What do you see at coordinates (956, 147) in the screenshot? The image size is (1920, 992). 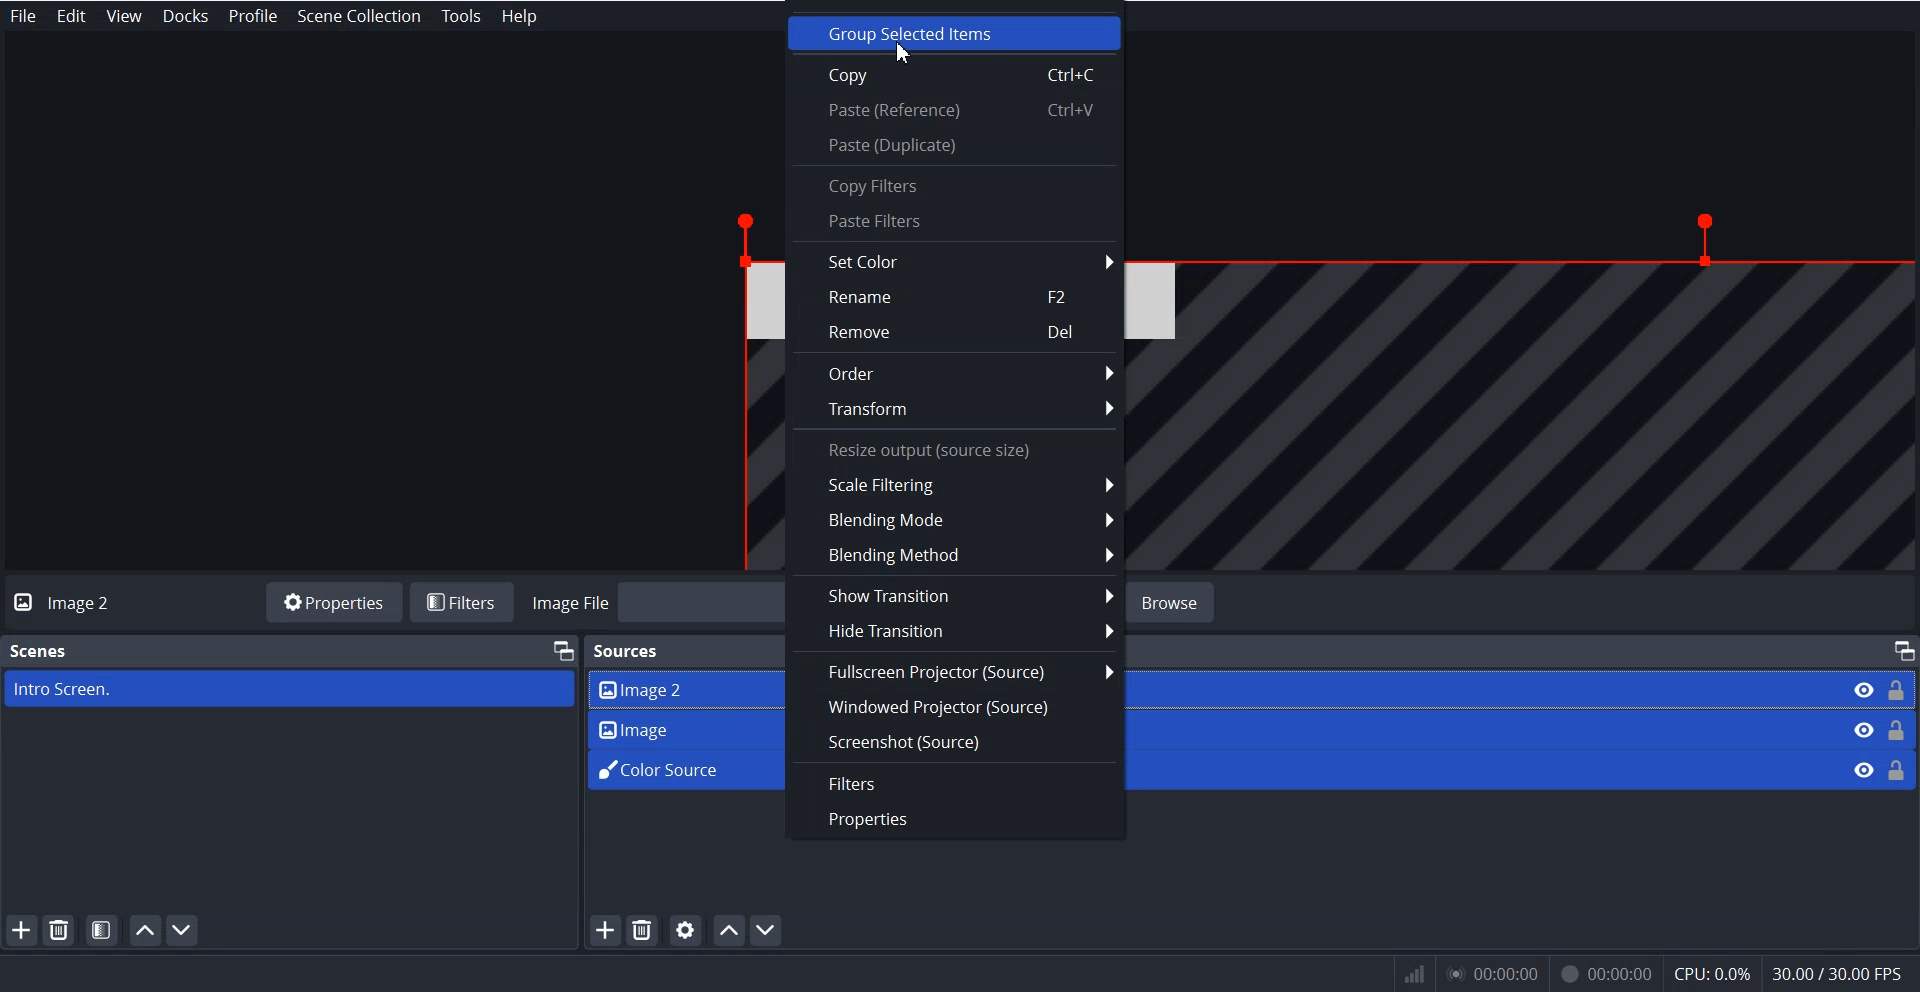 I see `Paste ` at bounding box center [956, 147].